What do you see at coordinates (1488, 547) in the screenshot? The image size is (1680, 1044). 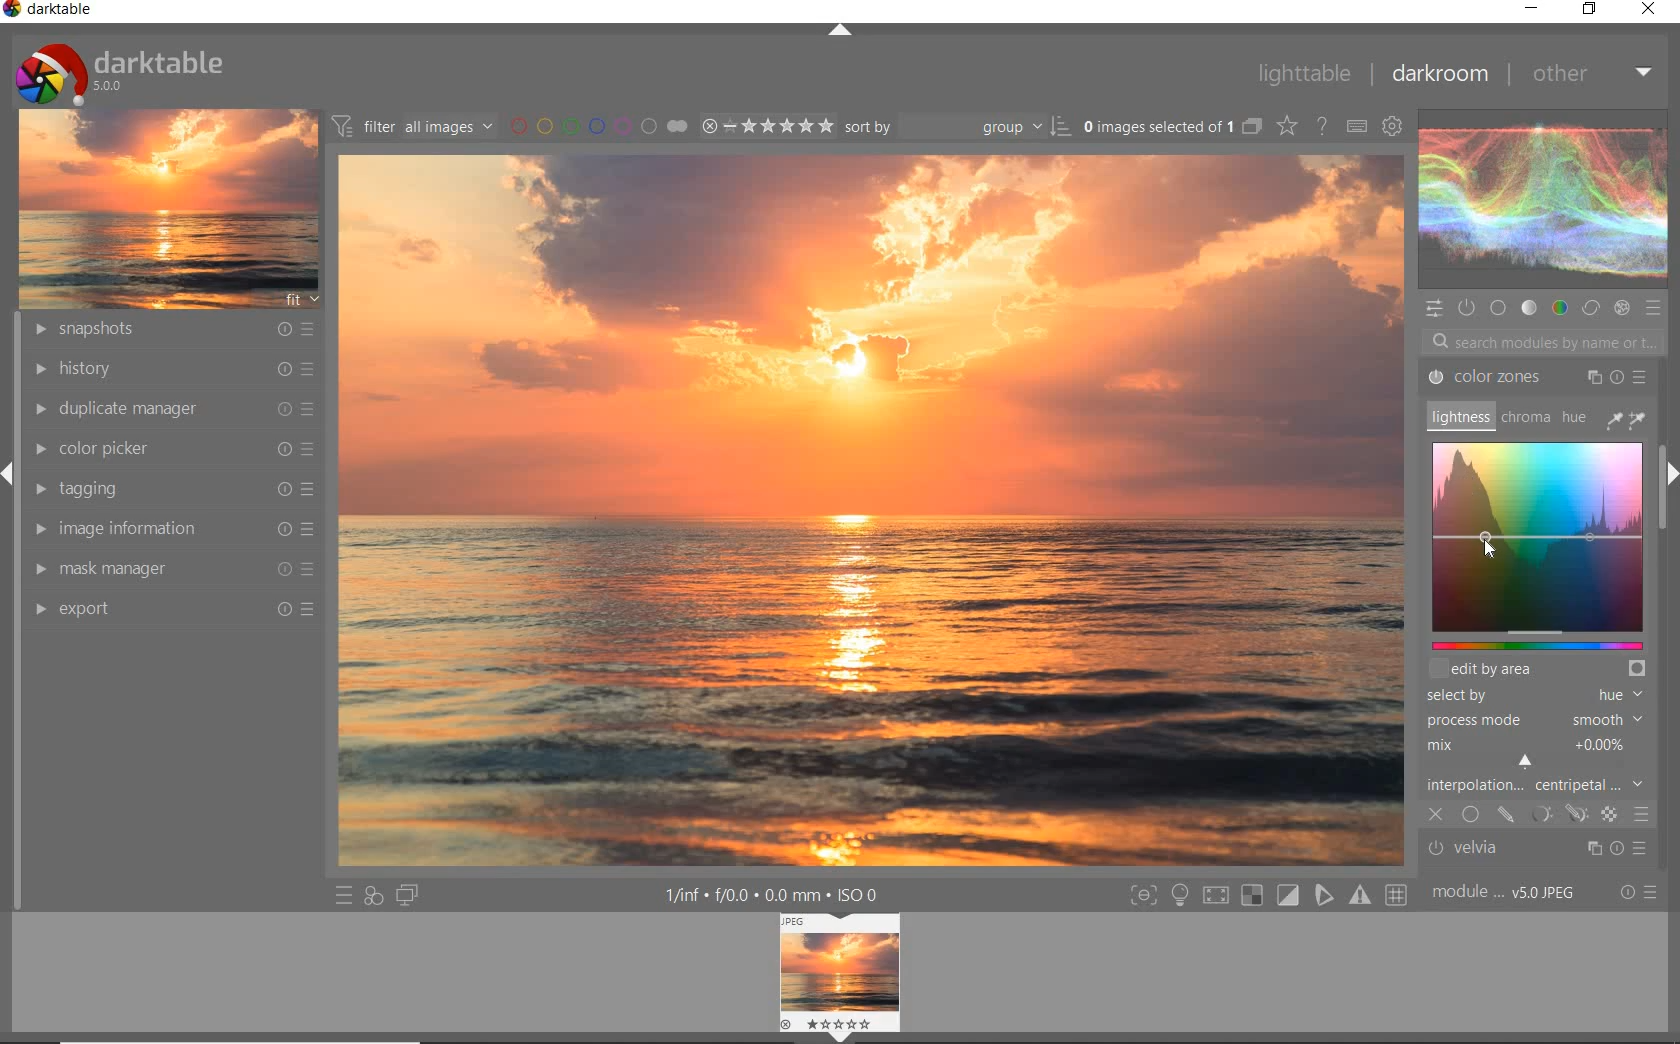 I see `CURSOR POSITION` at bounding box center [1488, 547].